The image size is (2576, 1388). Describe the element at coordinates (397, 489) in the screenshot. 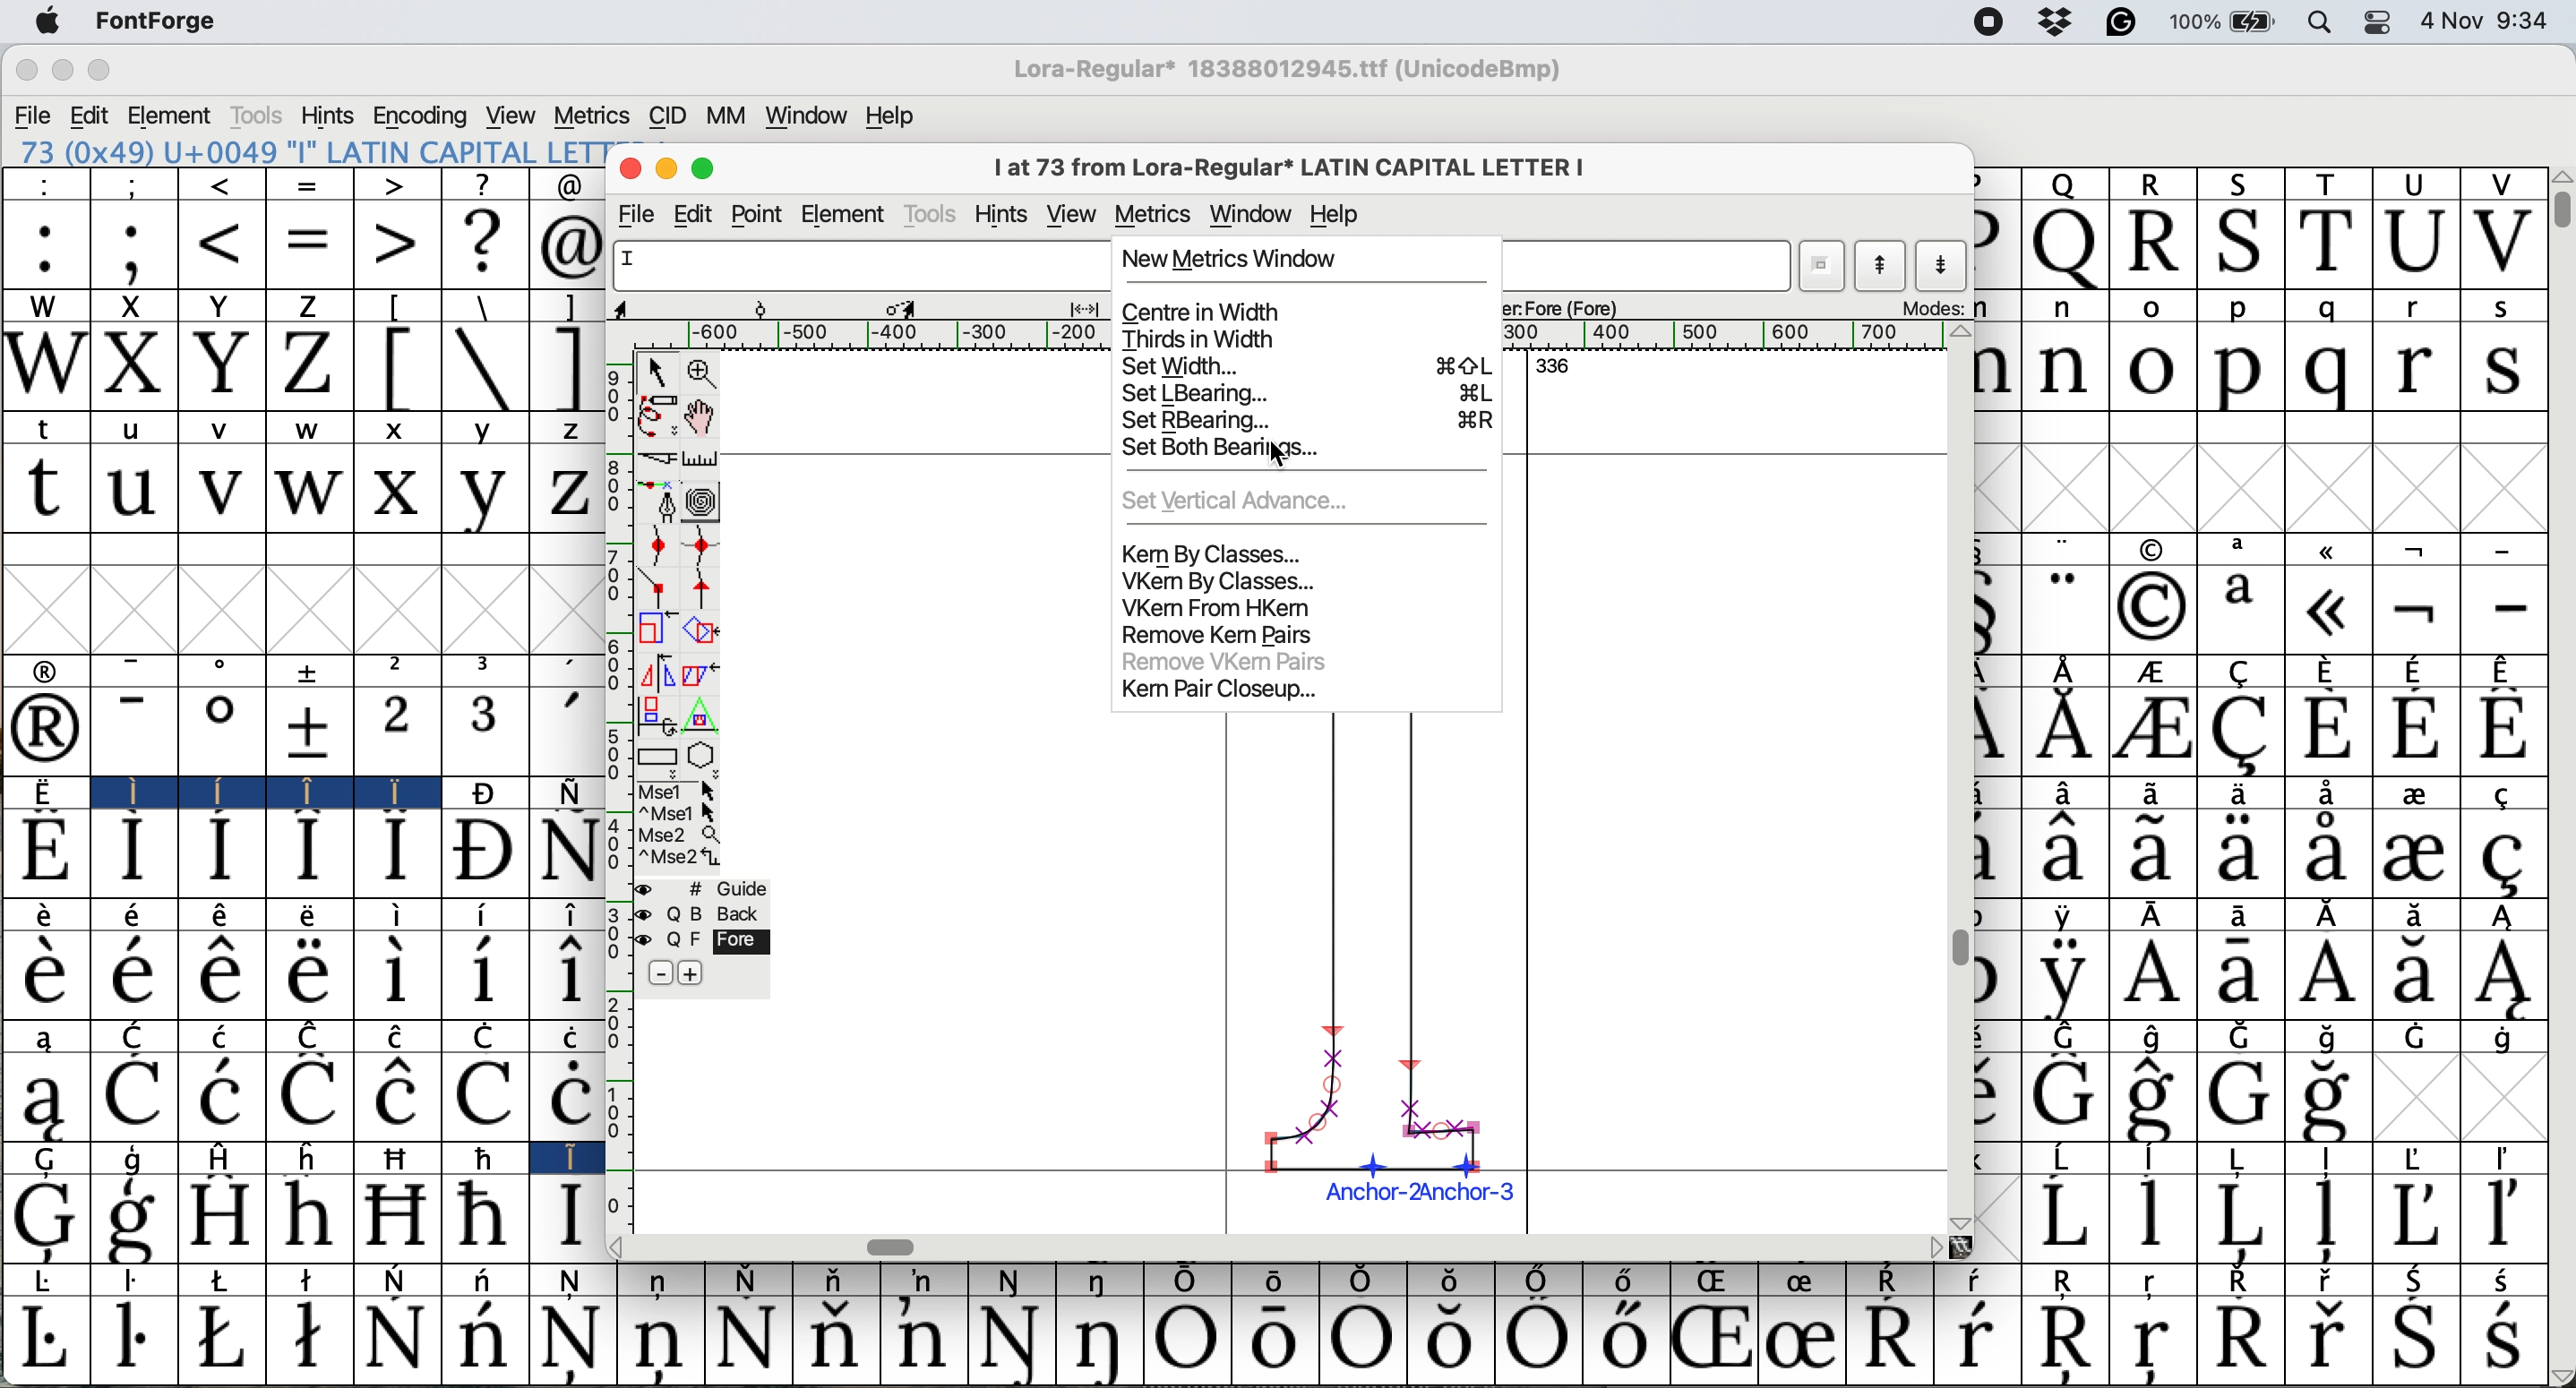

I see `x` at that location.